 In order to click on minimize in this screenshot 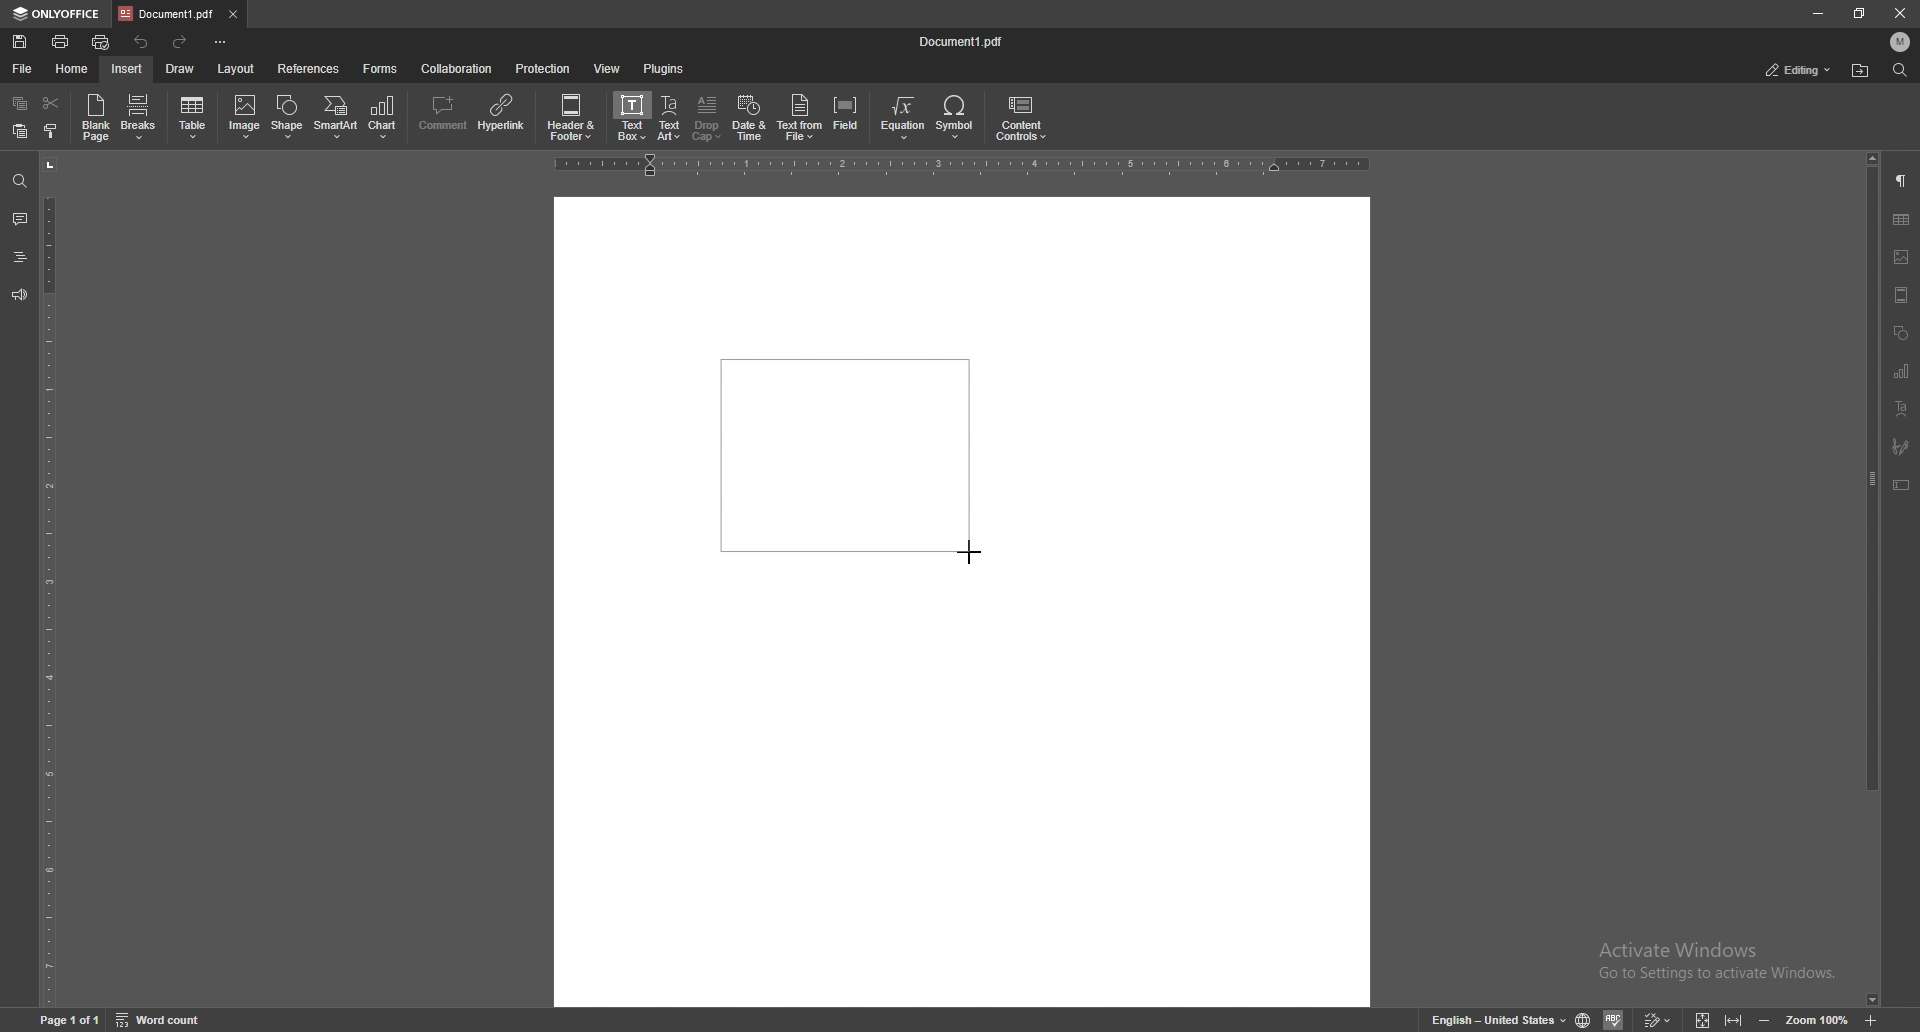, I will do `click(1818, 13)`.